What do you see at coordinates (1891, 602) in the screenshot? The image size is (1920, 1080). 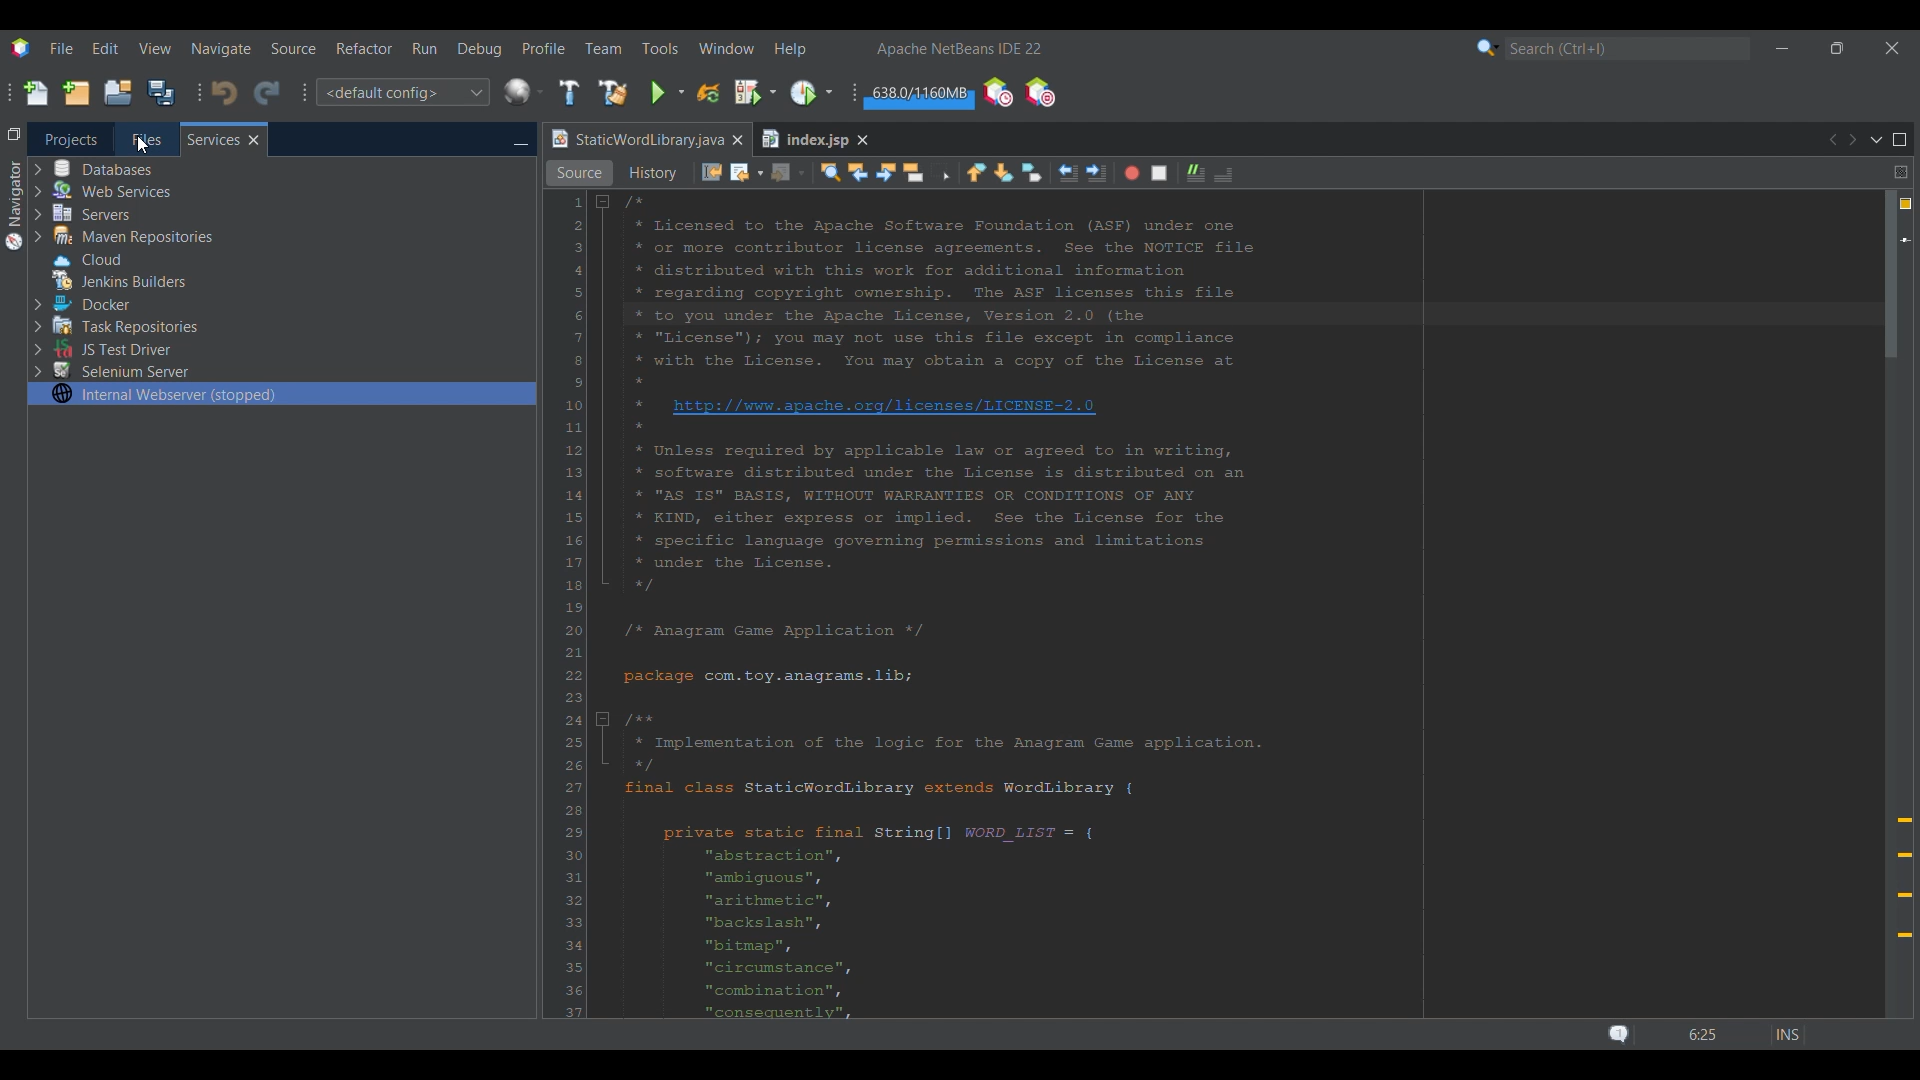 I see `Vertical slide bar` at bounding box center [1891, 602].